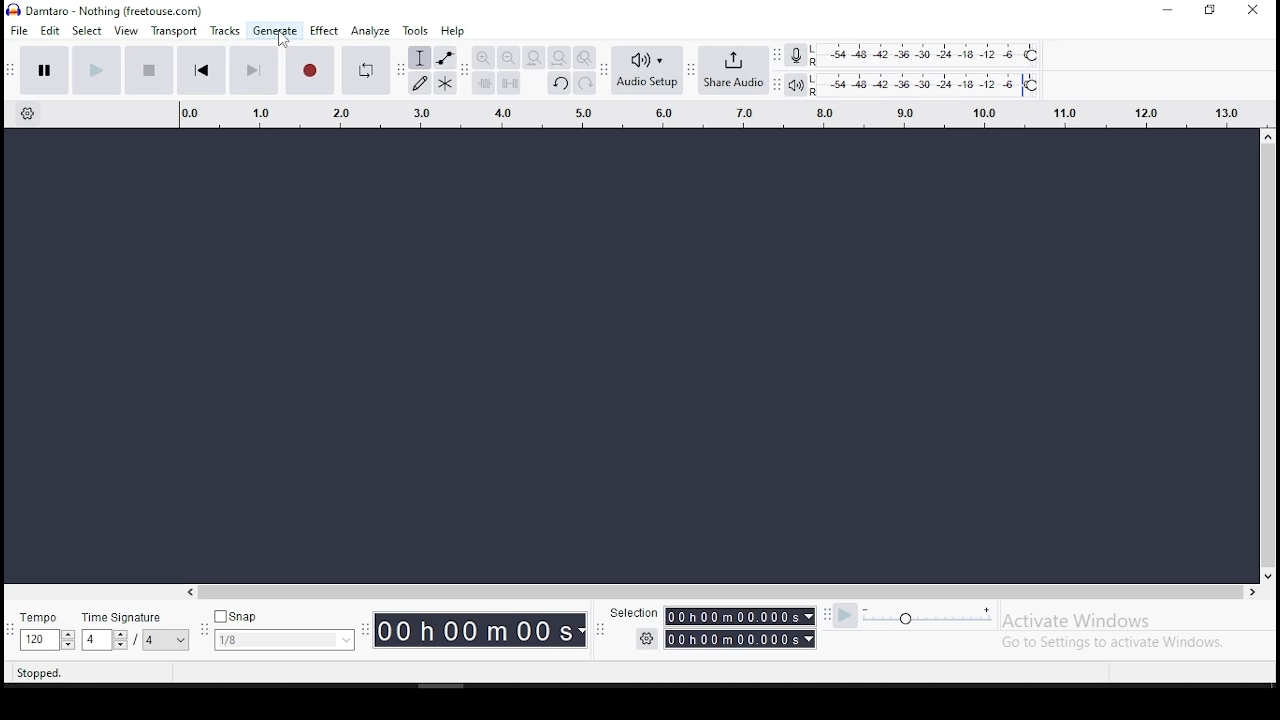 Image resolution: width=1280 pixels, height=720 pixels. I want to click on activate windows, so click(1128, 630).